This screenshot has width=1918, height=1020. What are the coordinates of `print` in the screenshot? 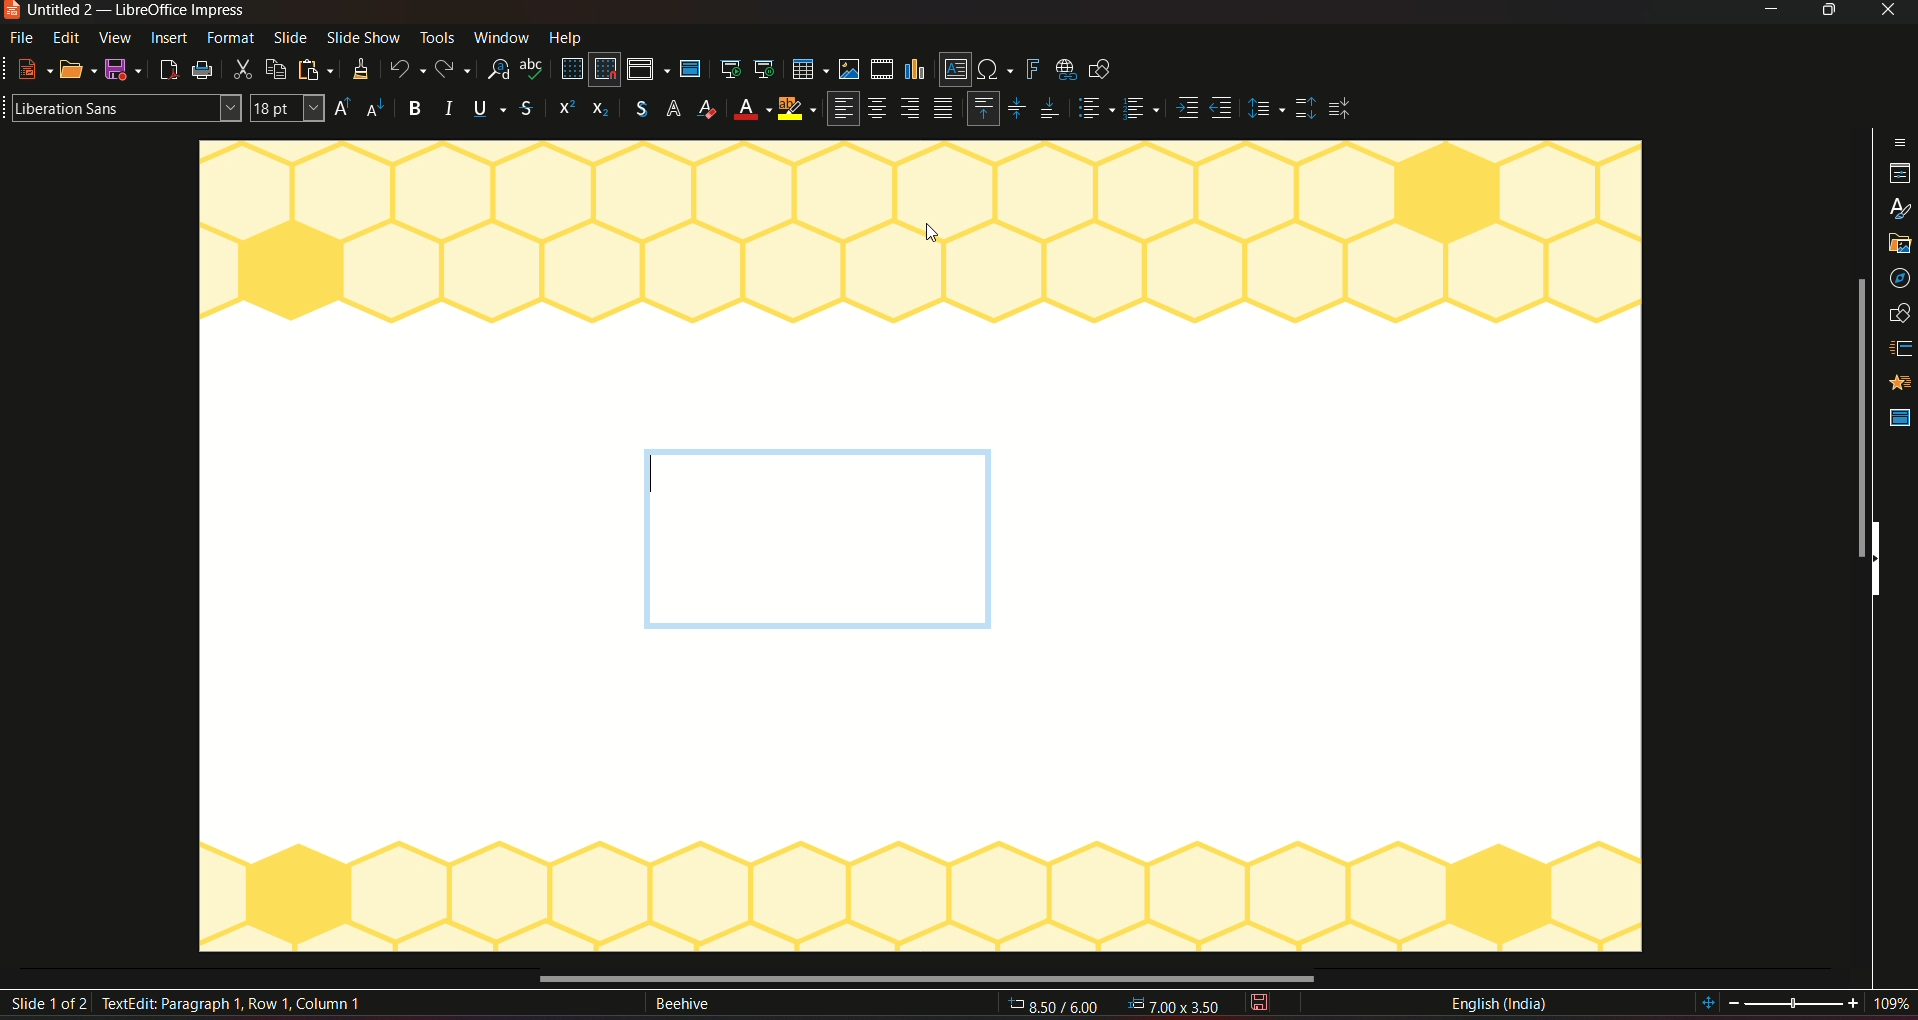 It's located at (205, 71).